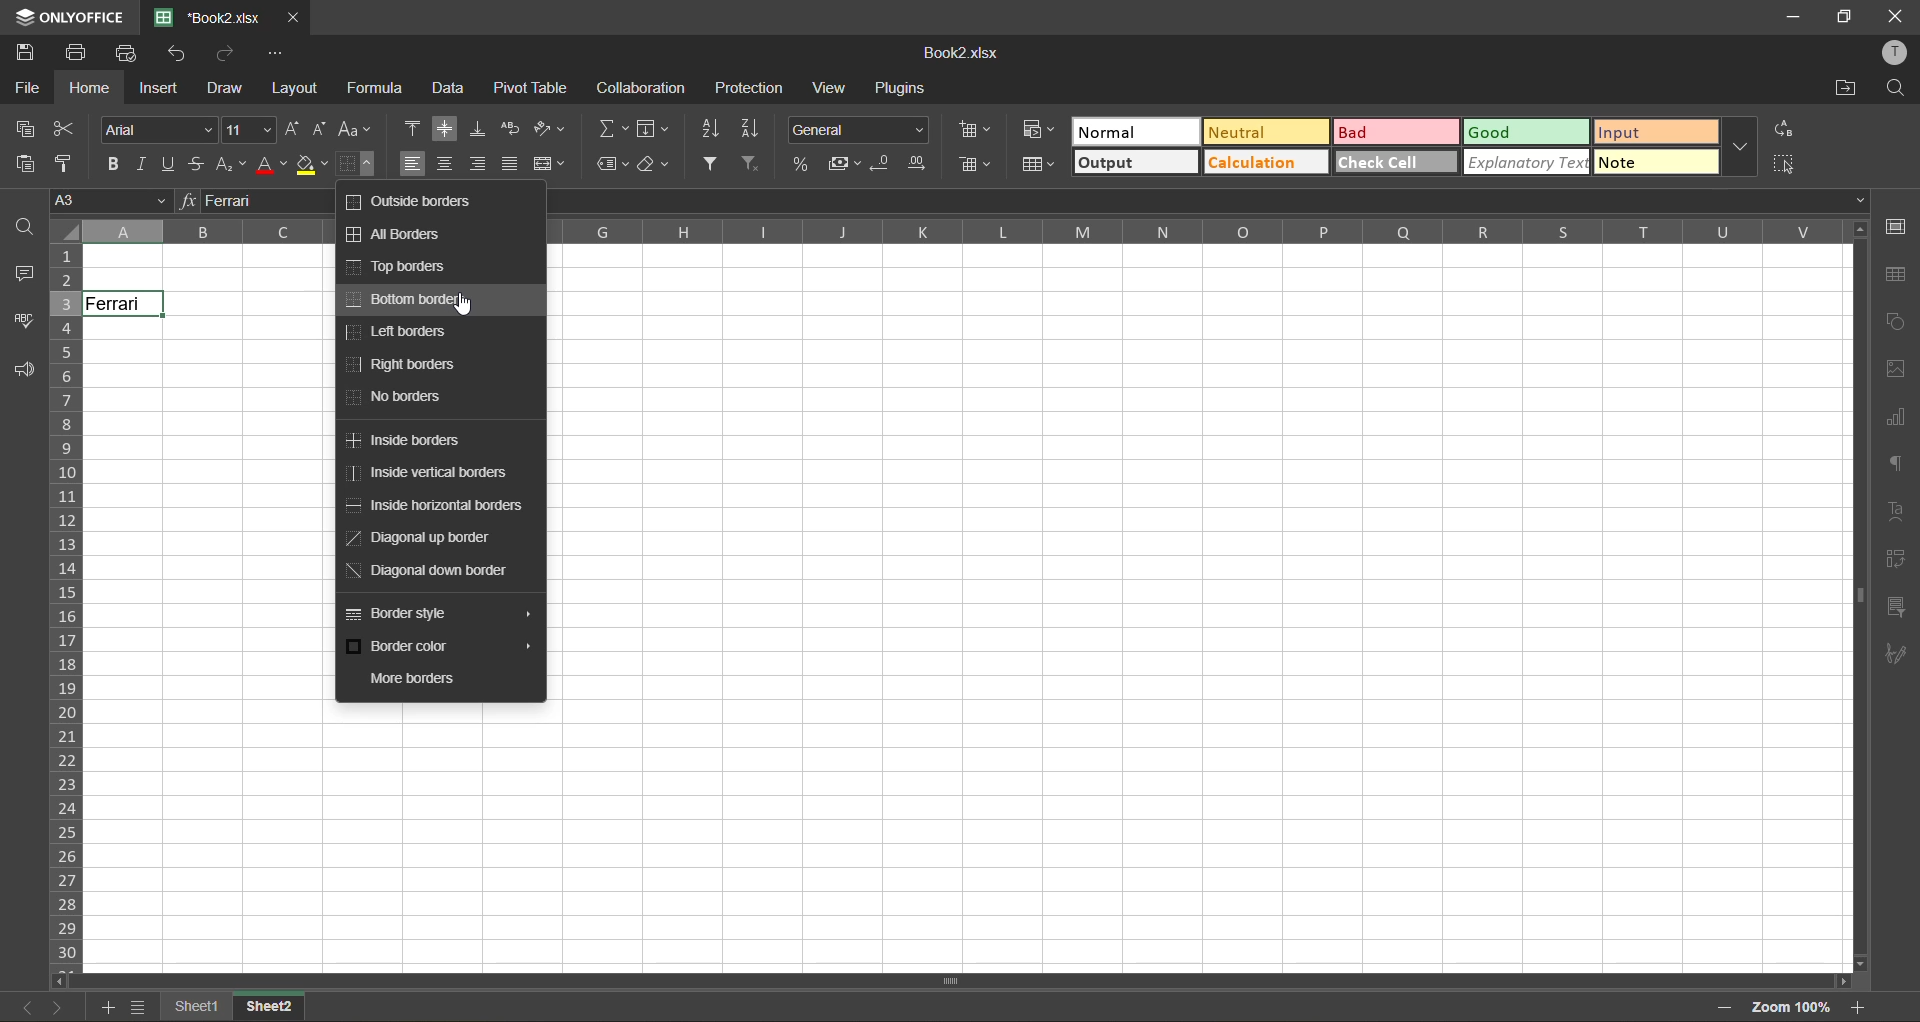  What do you see at coordinates (475, 131) in the screenshot?
I see `align bottom` at bounding box center [475, 131].